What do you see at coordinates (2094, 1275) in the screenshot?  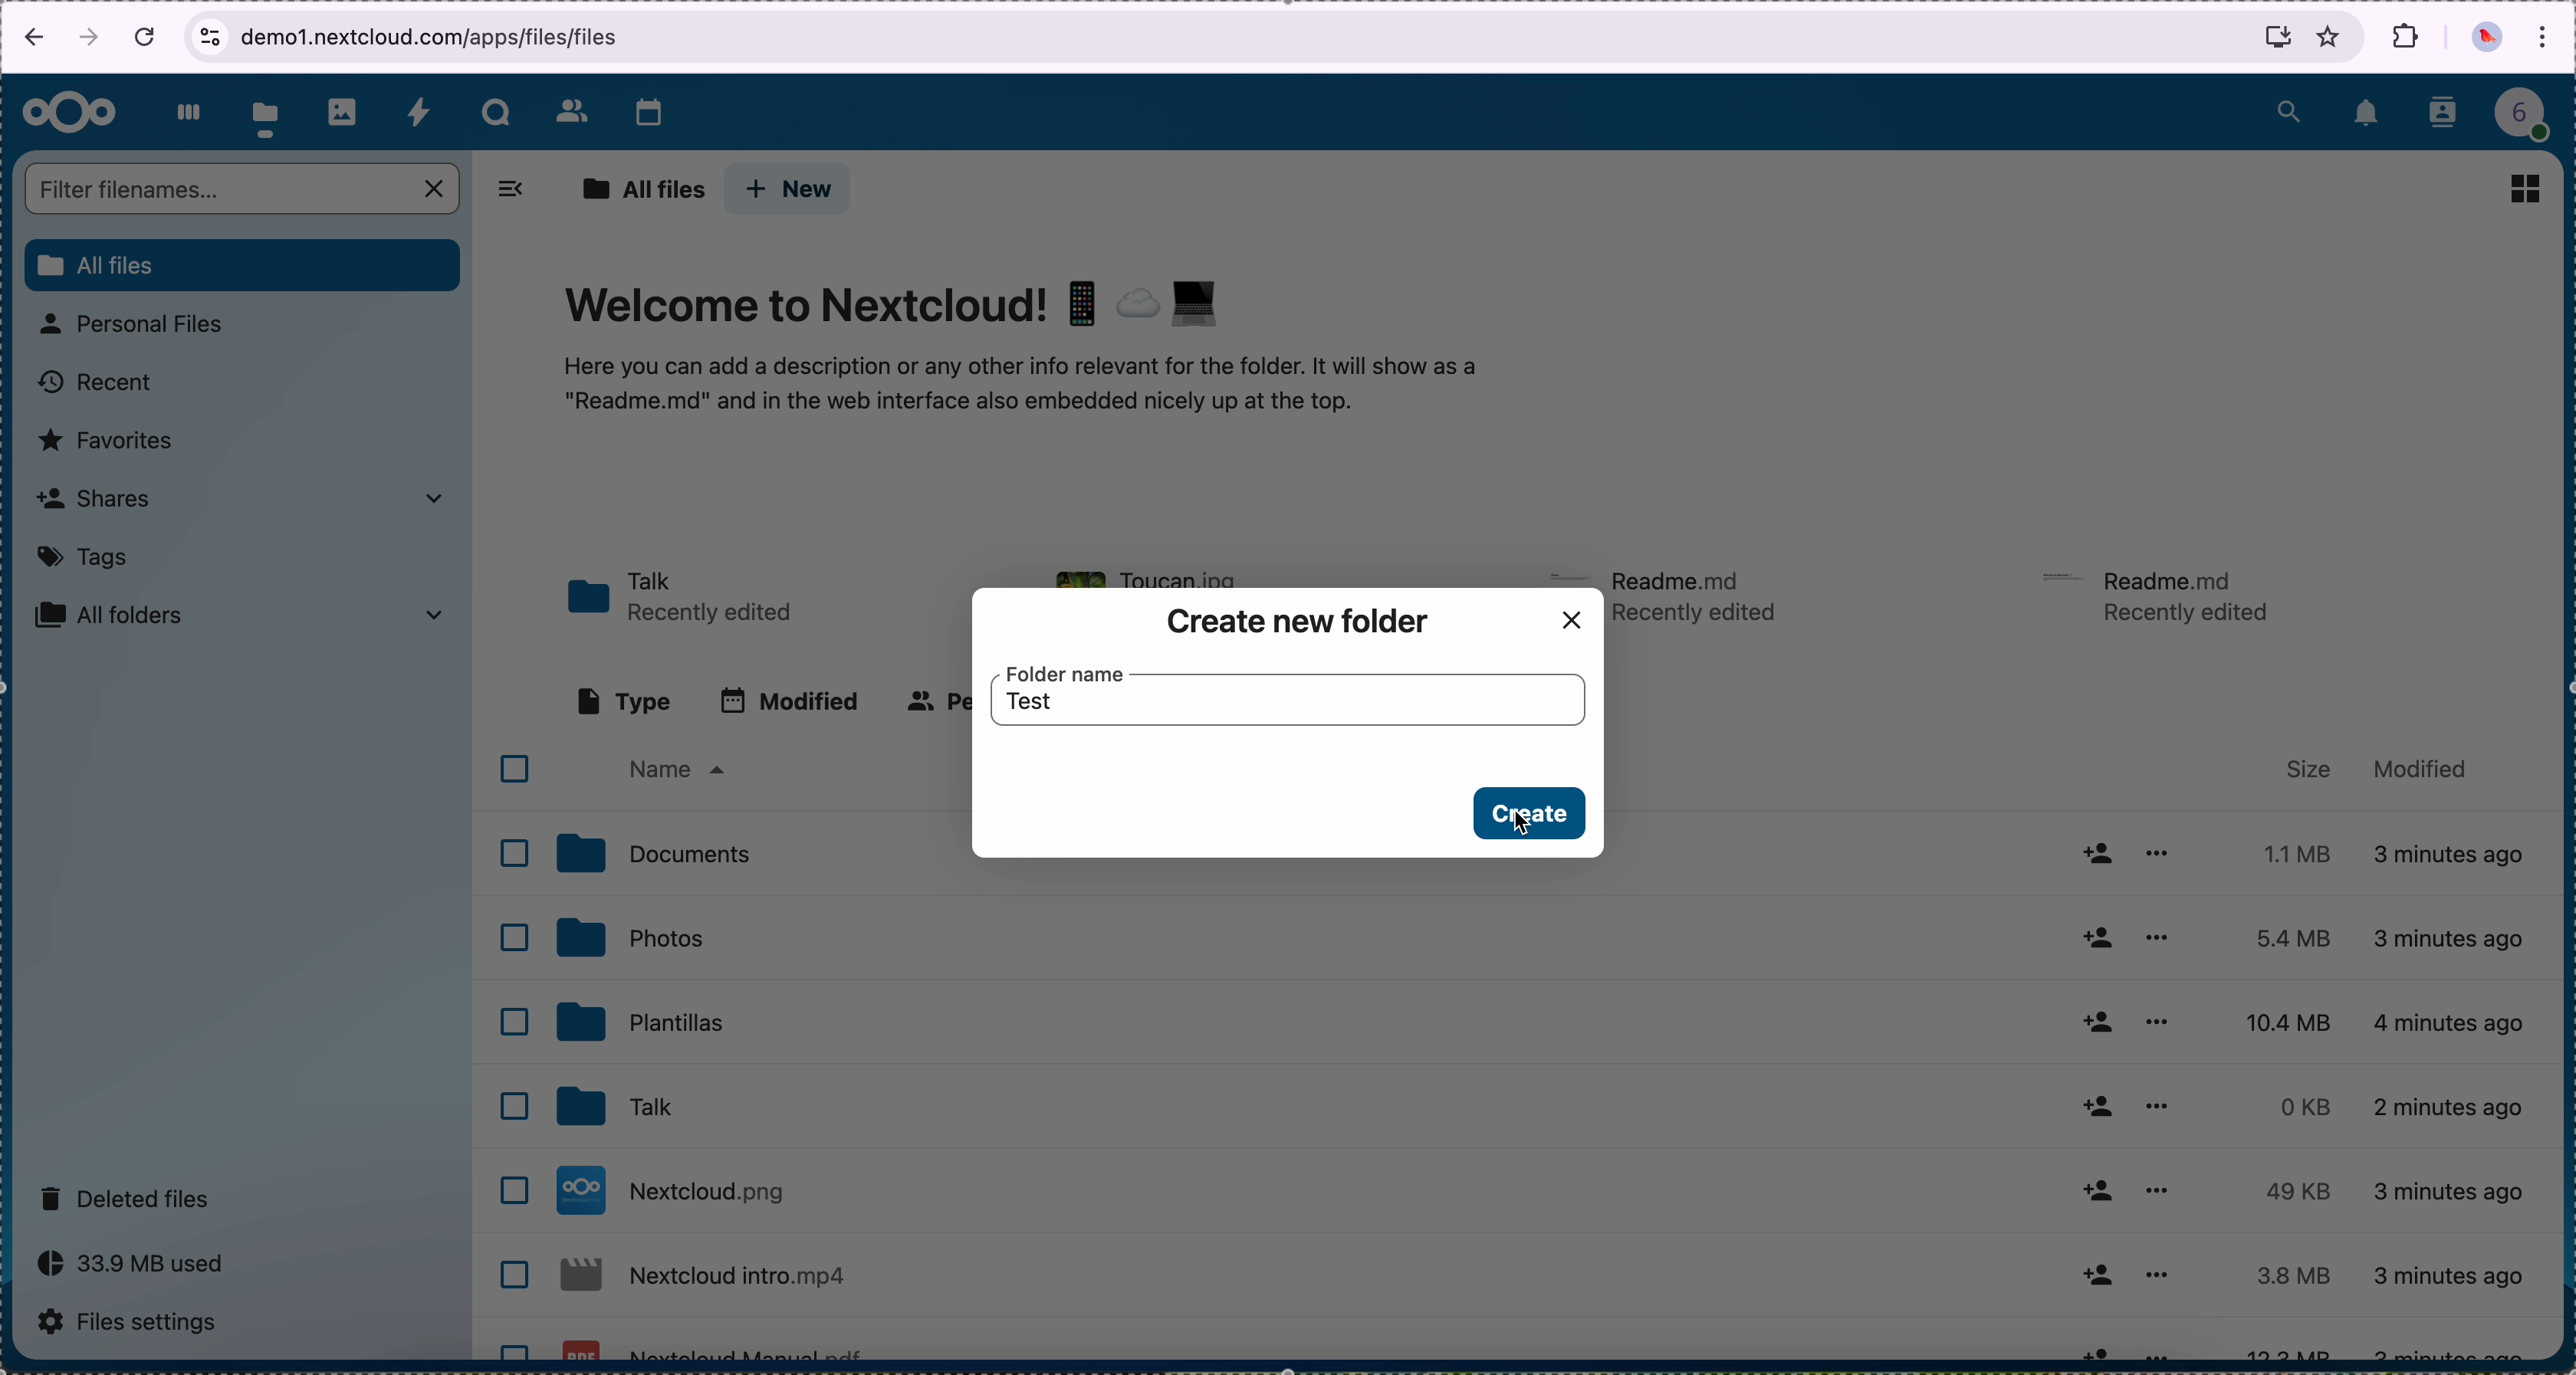 I see `share` at bounding box center [2094, 1275].